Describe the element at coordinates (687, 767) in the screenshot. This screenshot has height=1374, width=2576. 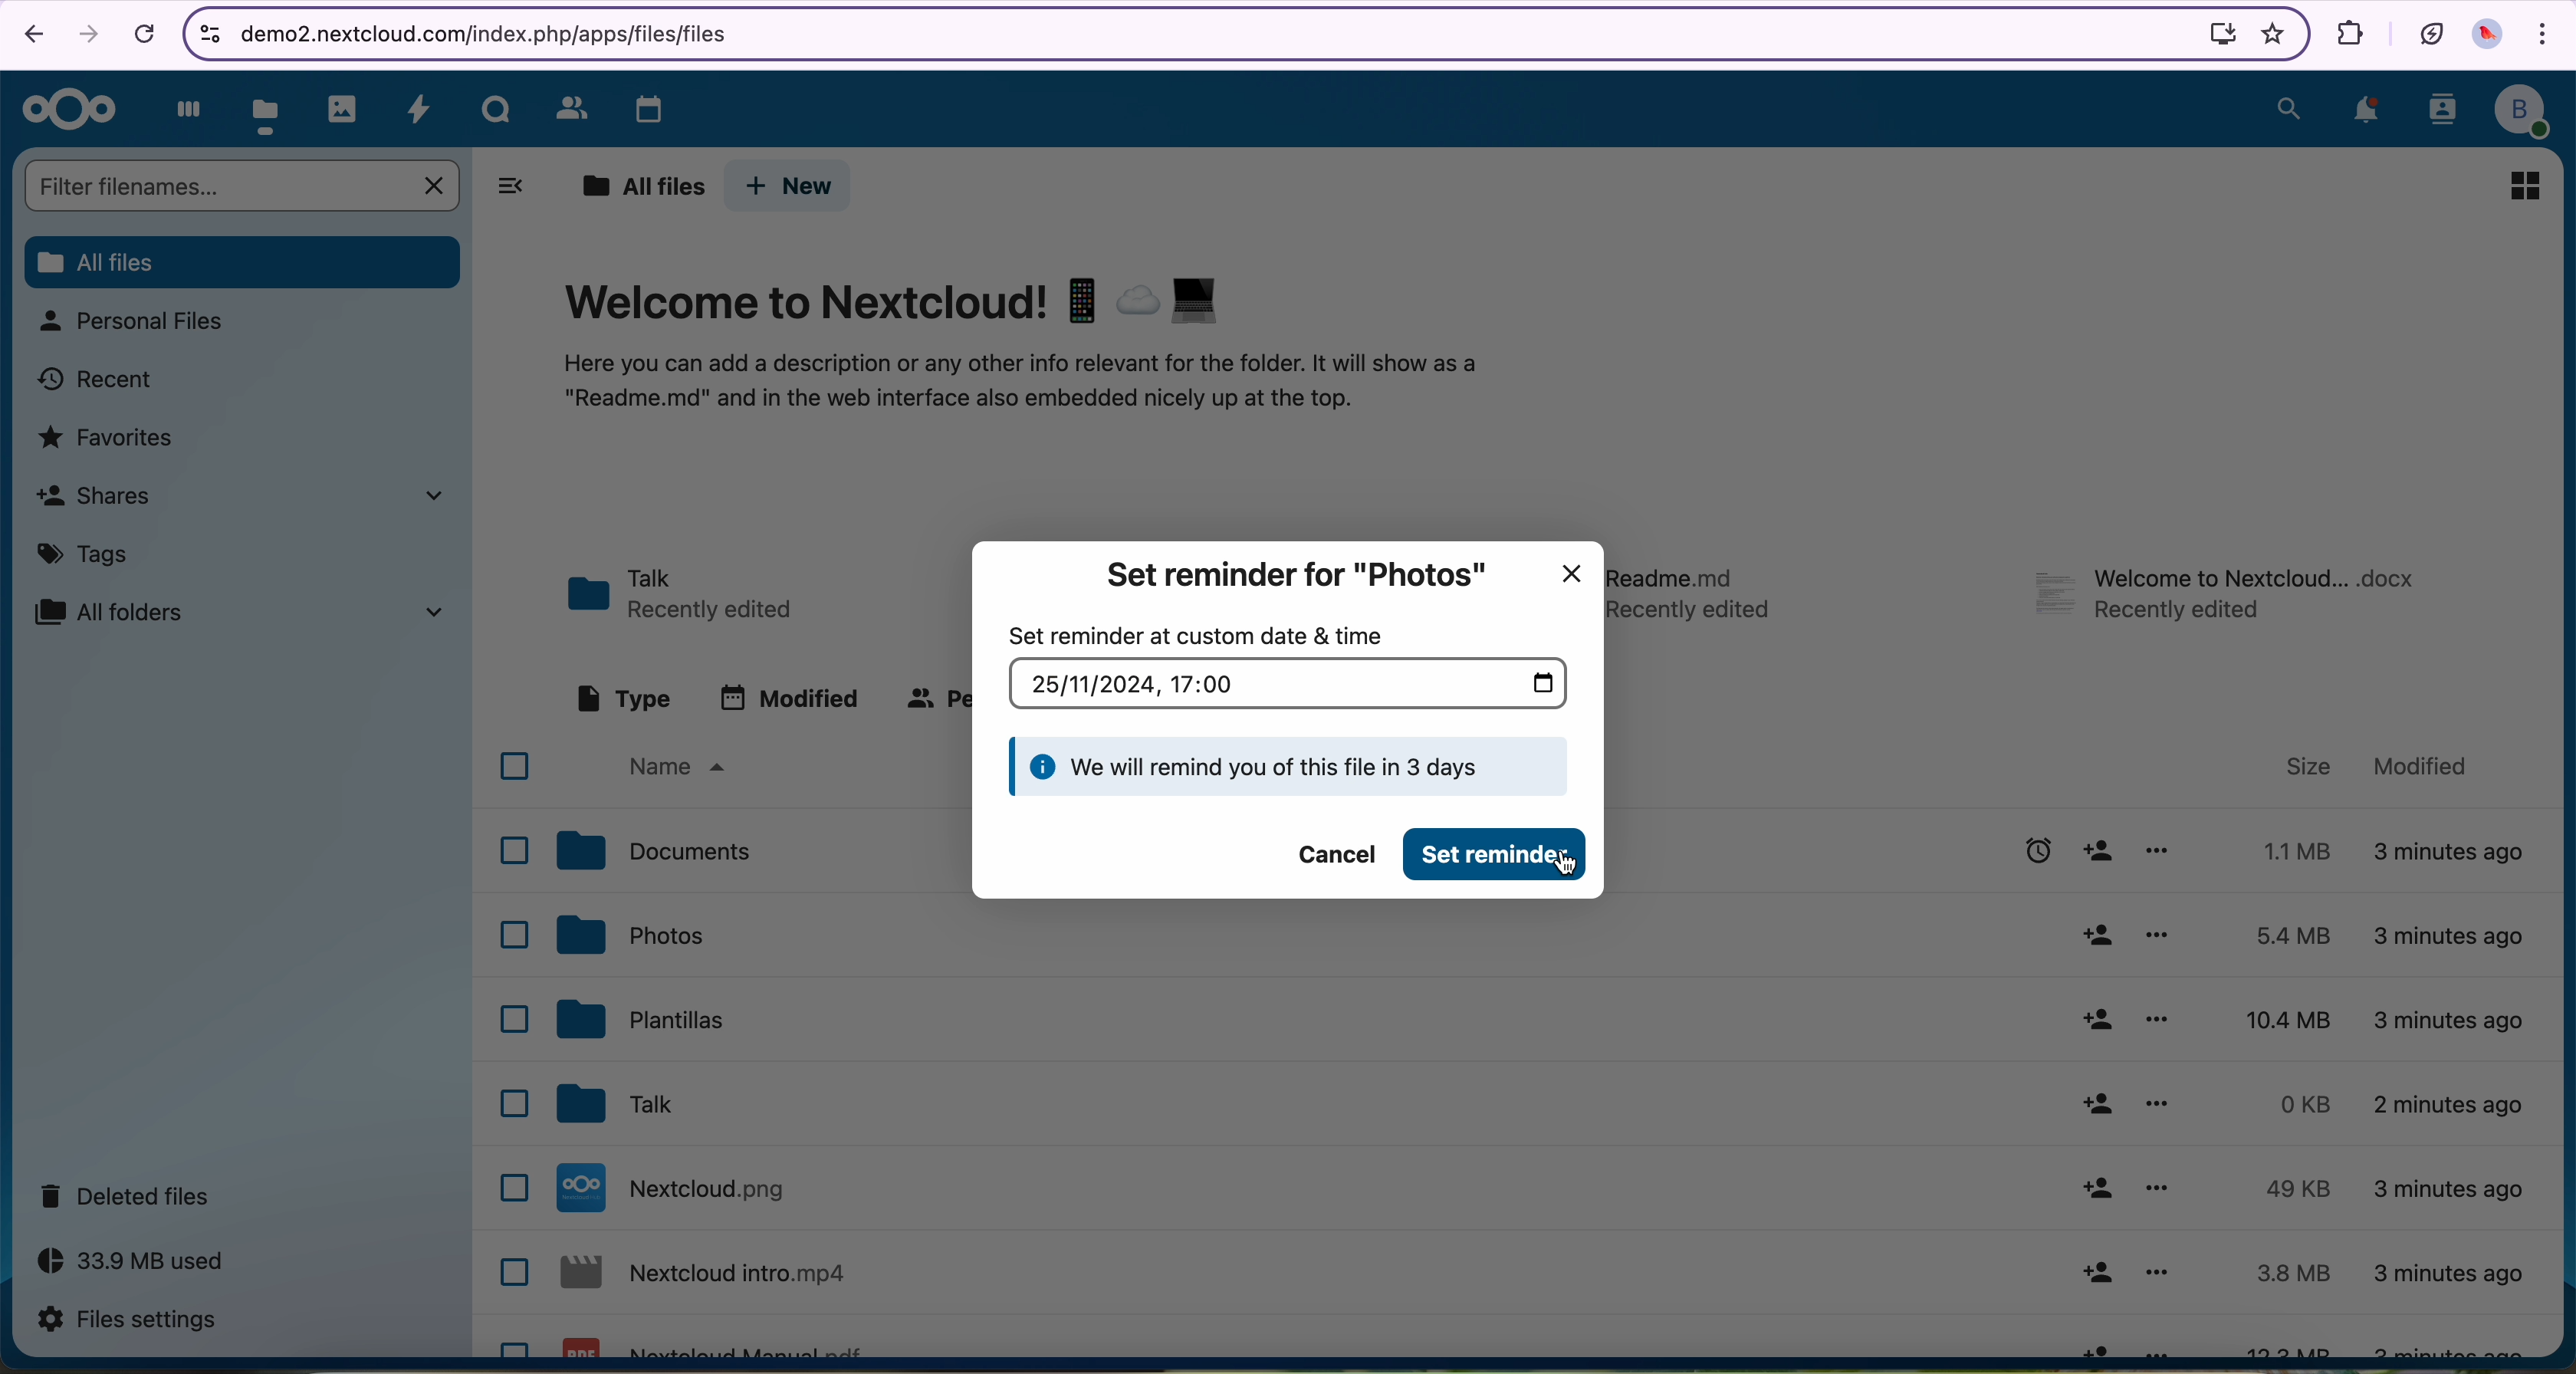
I see `name` at that location.